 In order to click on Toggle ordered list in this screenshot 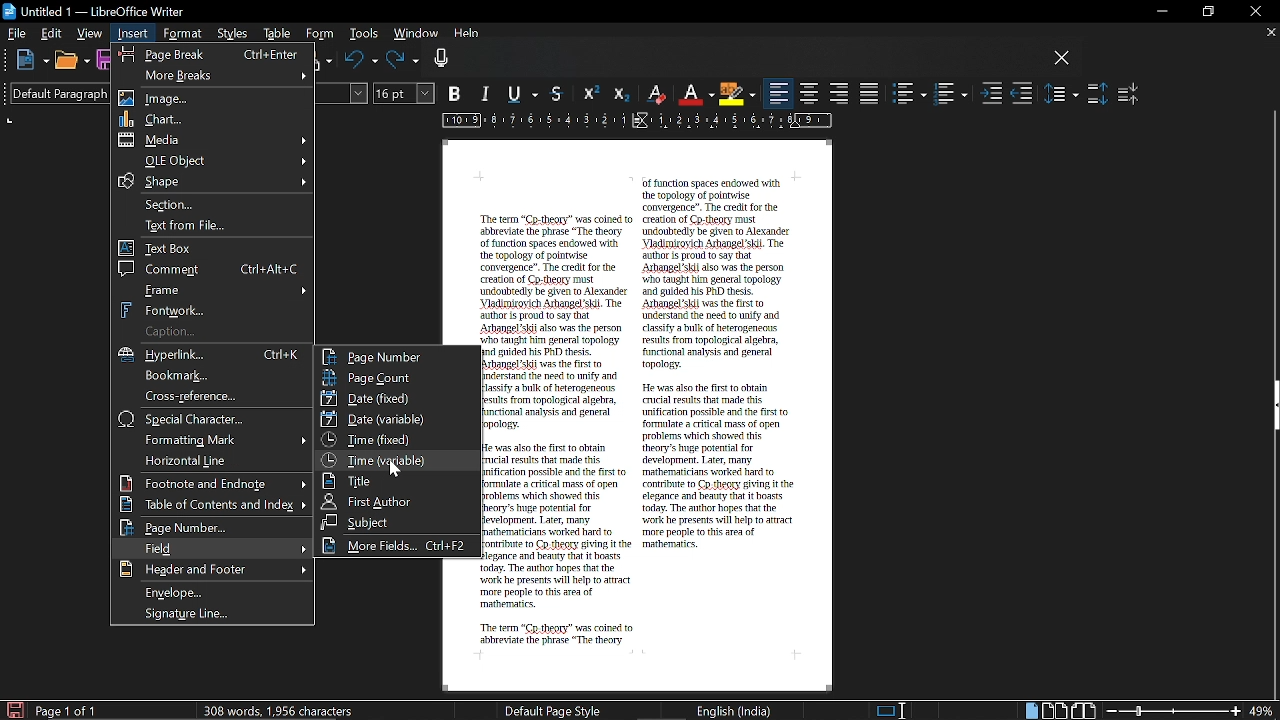, I will do `click(950, 94)`.